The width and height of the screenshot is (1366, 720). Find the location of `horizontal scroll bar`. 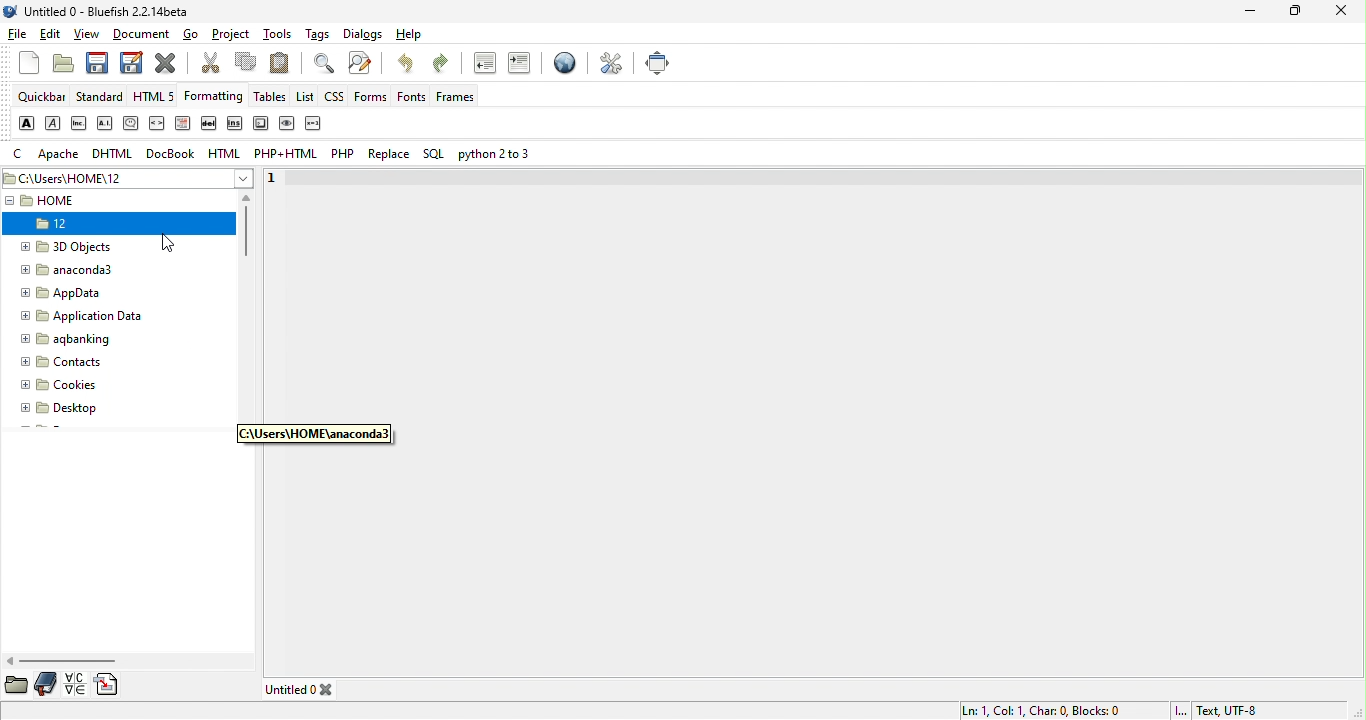

horizontal scroll bar is located at coordinates (61, 661).